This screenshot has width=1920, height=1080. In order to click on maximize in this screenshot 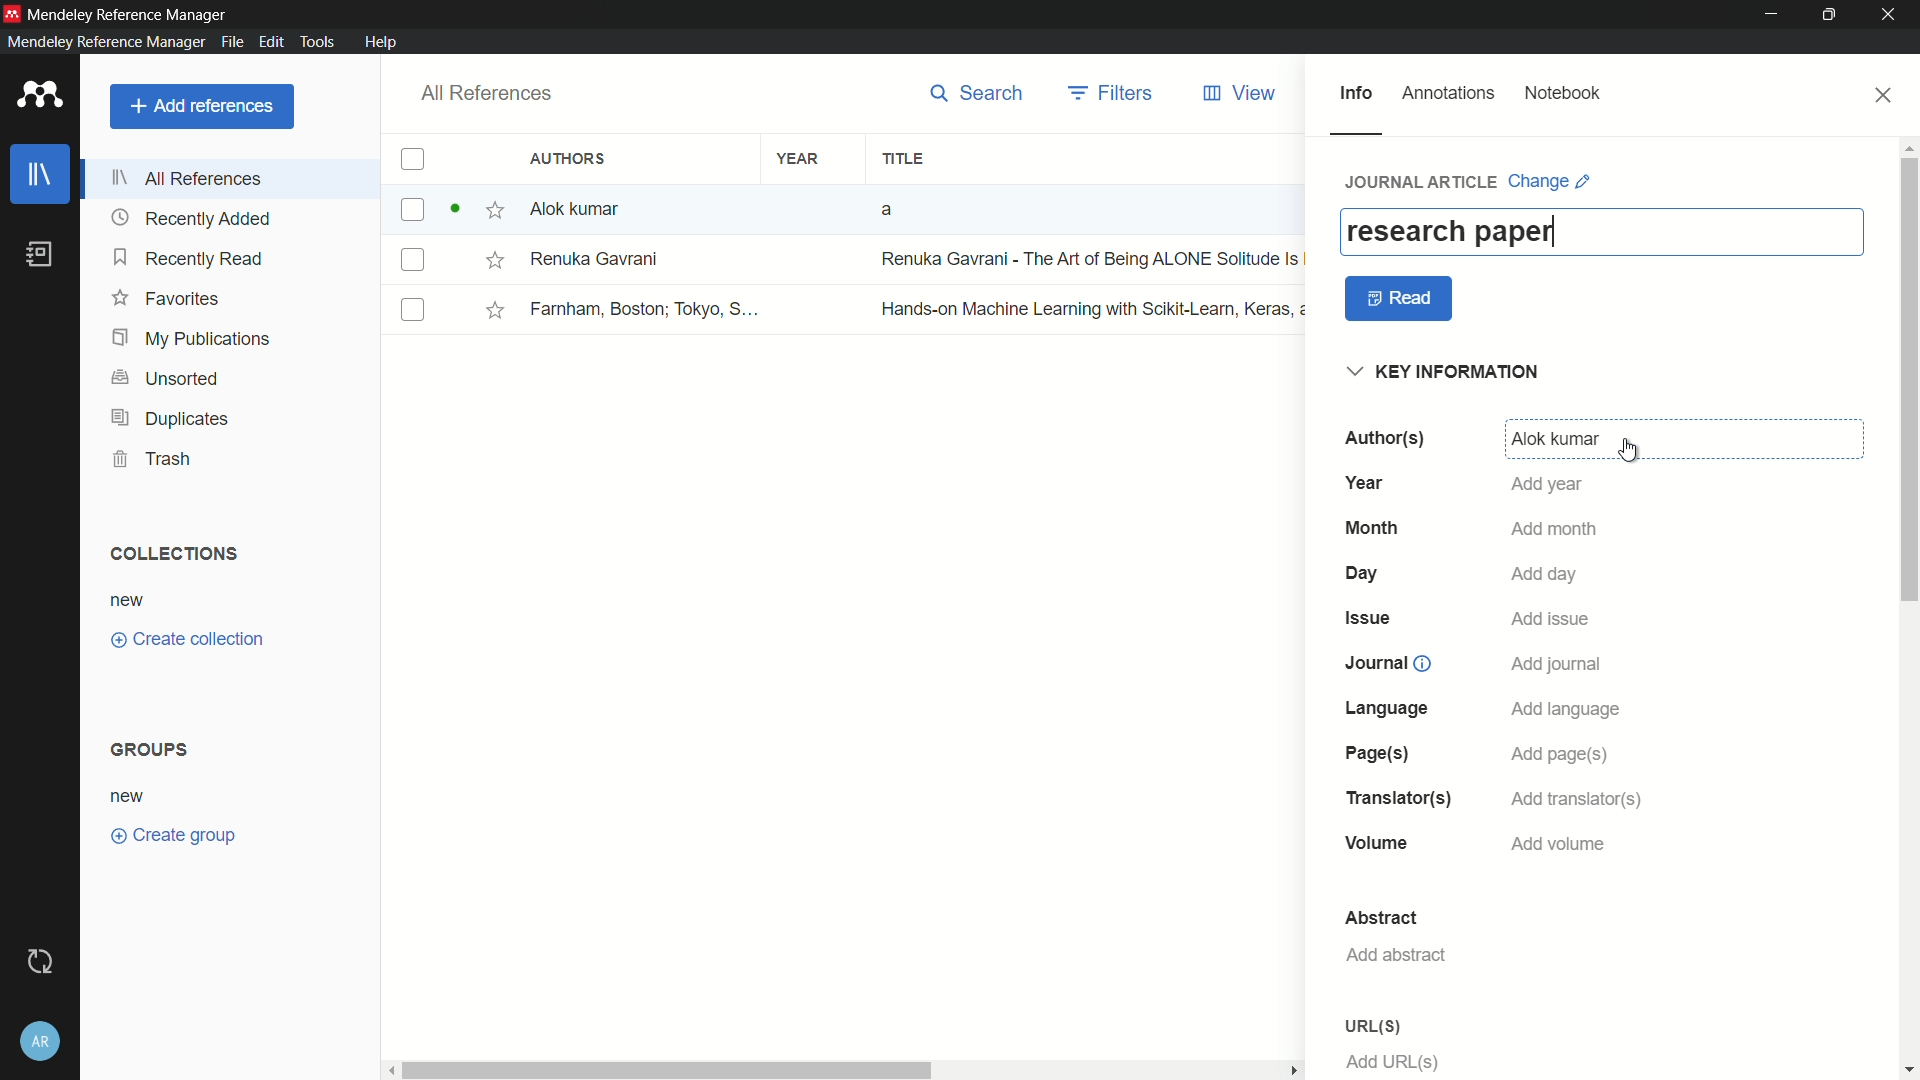, I will do `click(1833, 15)`.